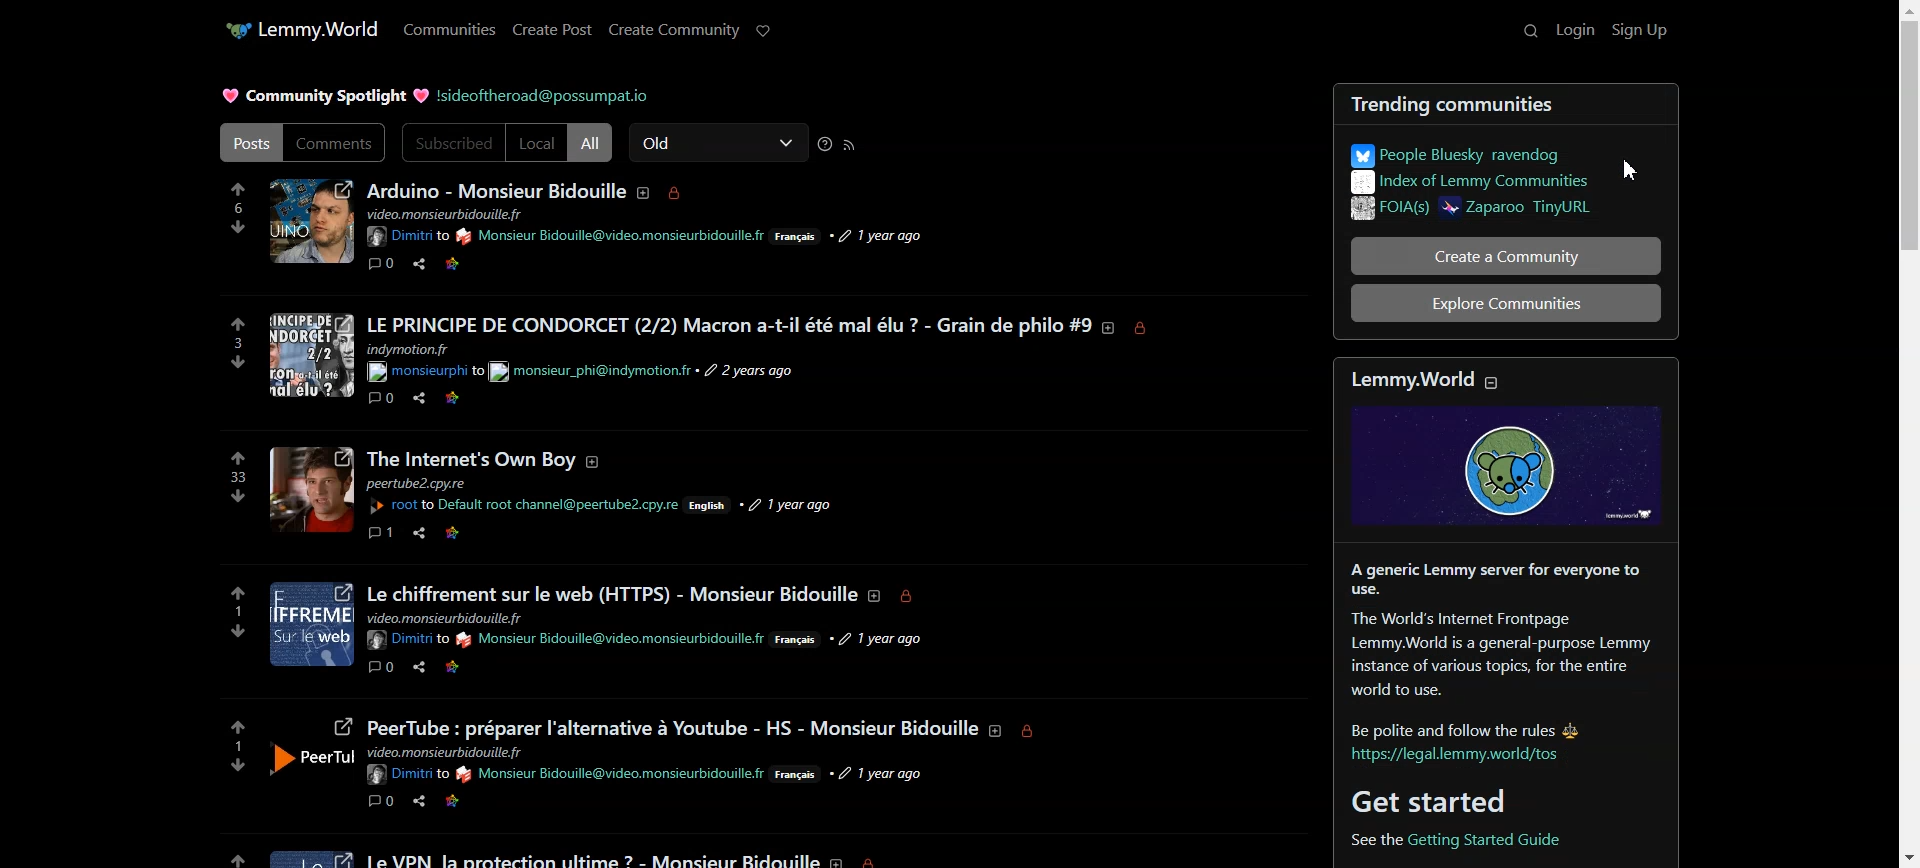 The height and width of the screenshot is (868, 1920). I want to click on time posted, so click(753, 371).